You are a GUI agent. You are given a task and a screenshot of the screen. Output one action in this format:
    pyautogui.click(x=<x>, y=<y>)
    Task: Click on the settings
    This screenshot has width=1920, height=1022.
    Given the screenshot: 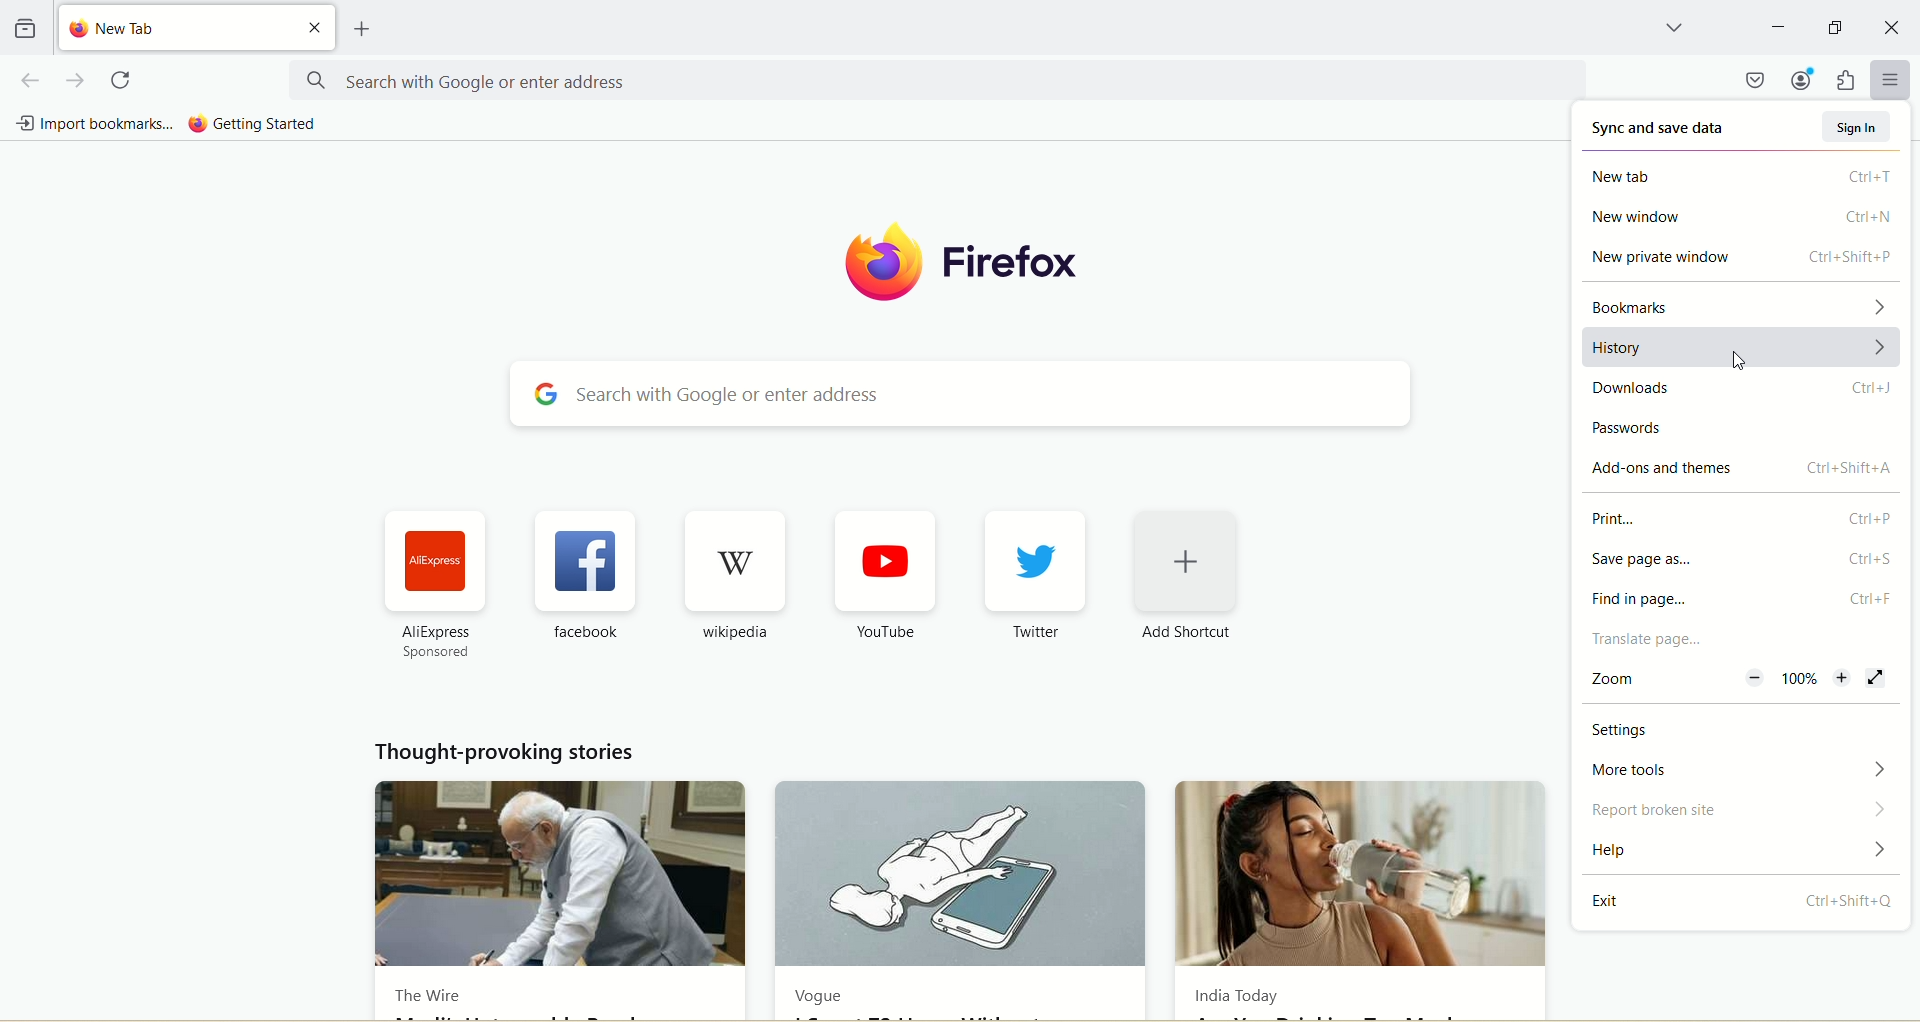 What is the action you would take?
    pyautogui.click(x=1742, y=728)
    